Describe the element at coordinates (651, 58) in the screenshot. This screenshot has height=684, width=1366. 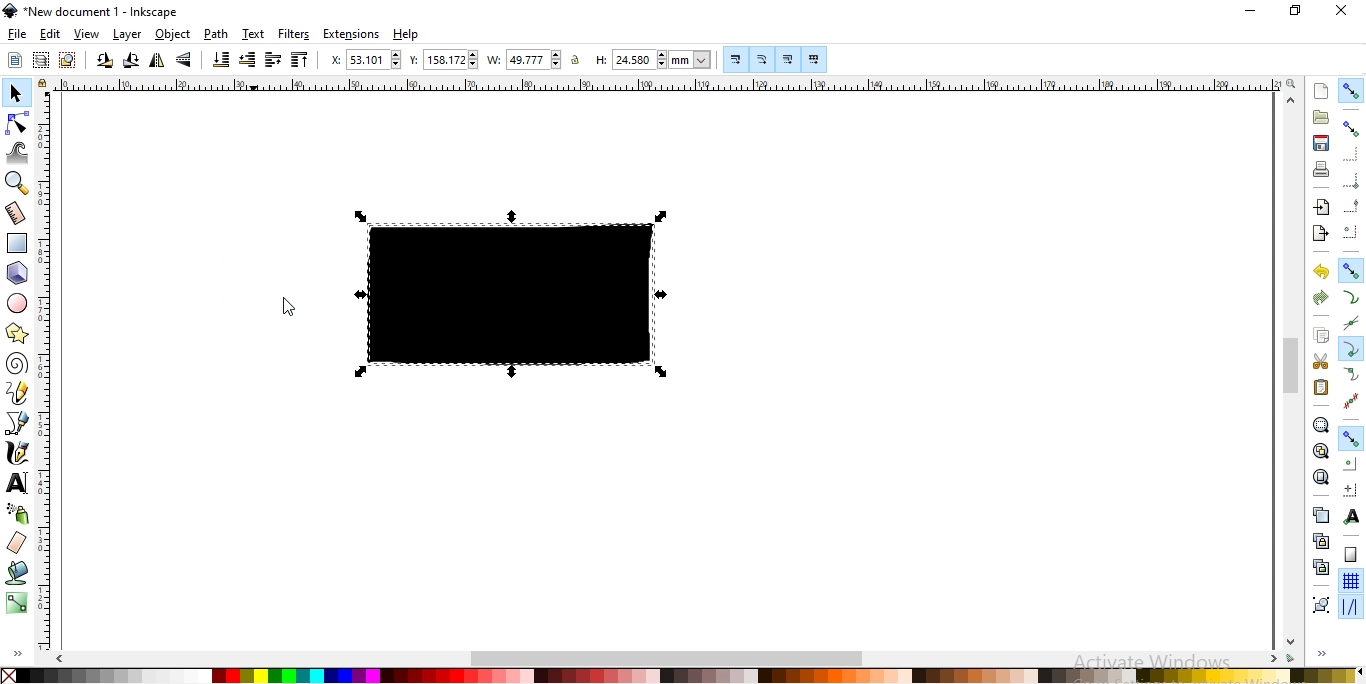
I see `height of selection` at that location.